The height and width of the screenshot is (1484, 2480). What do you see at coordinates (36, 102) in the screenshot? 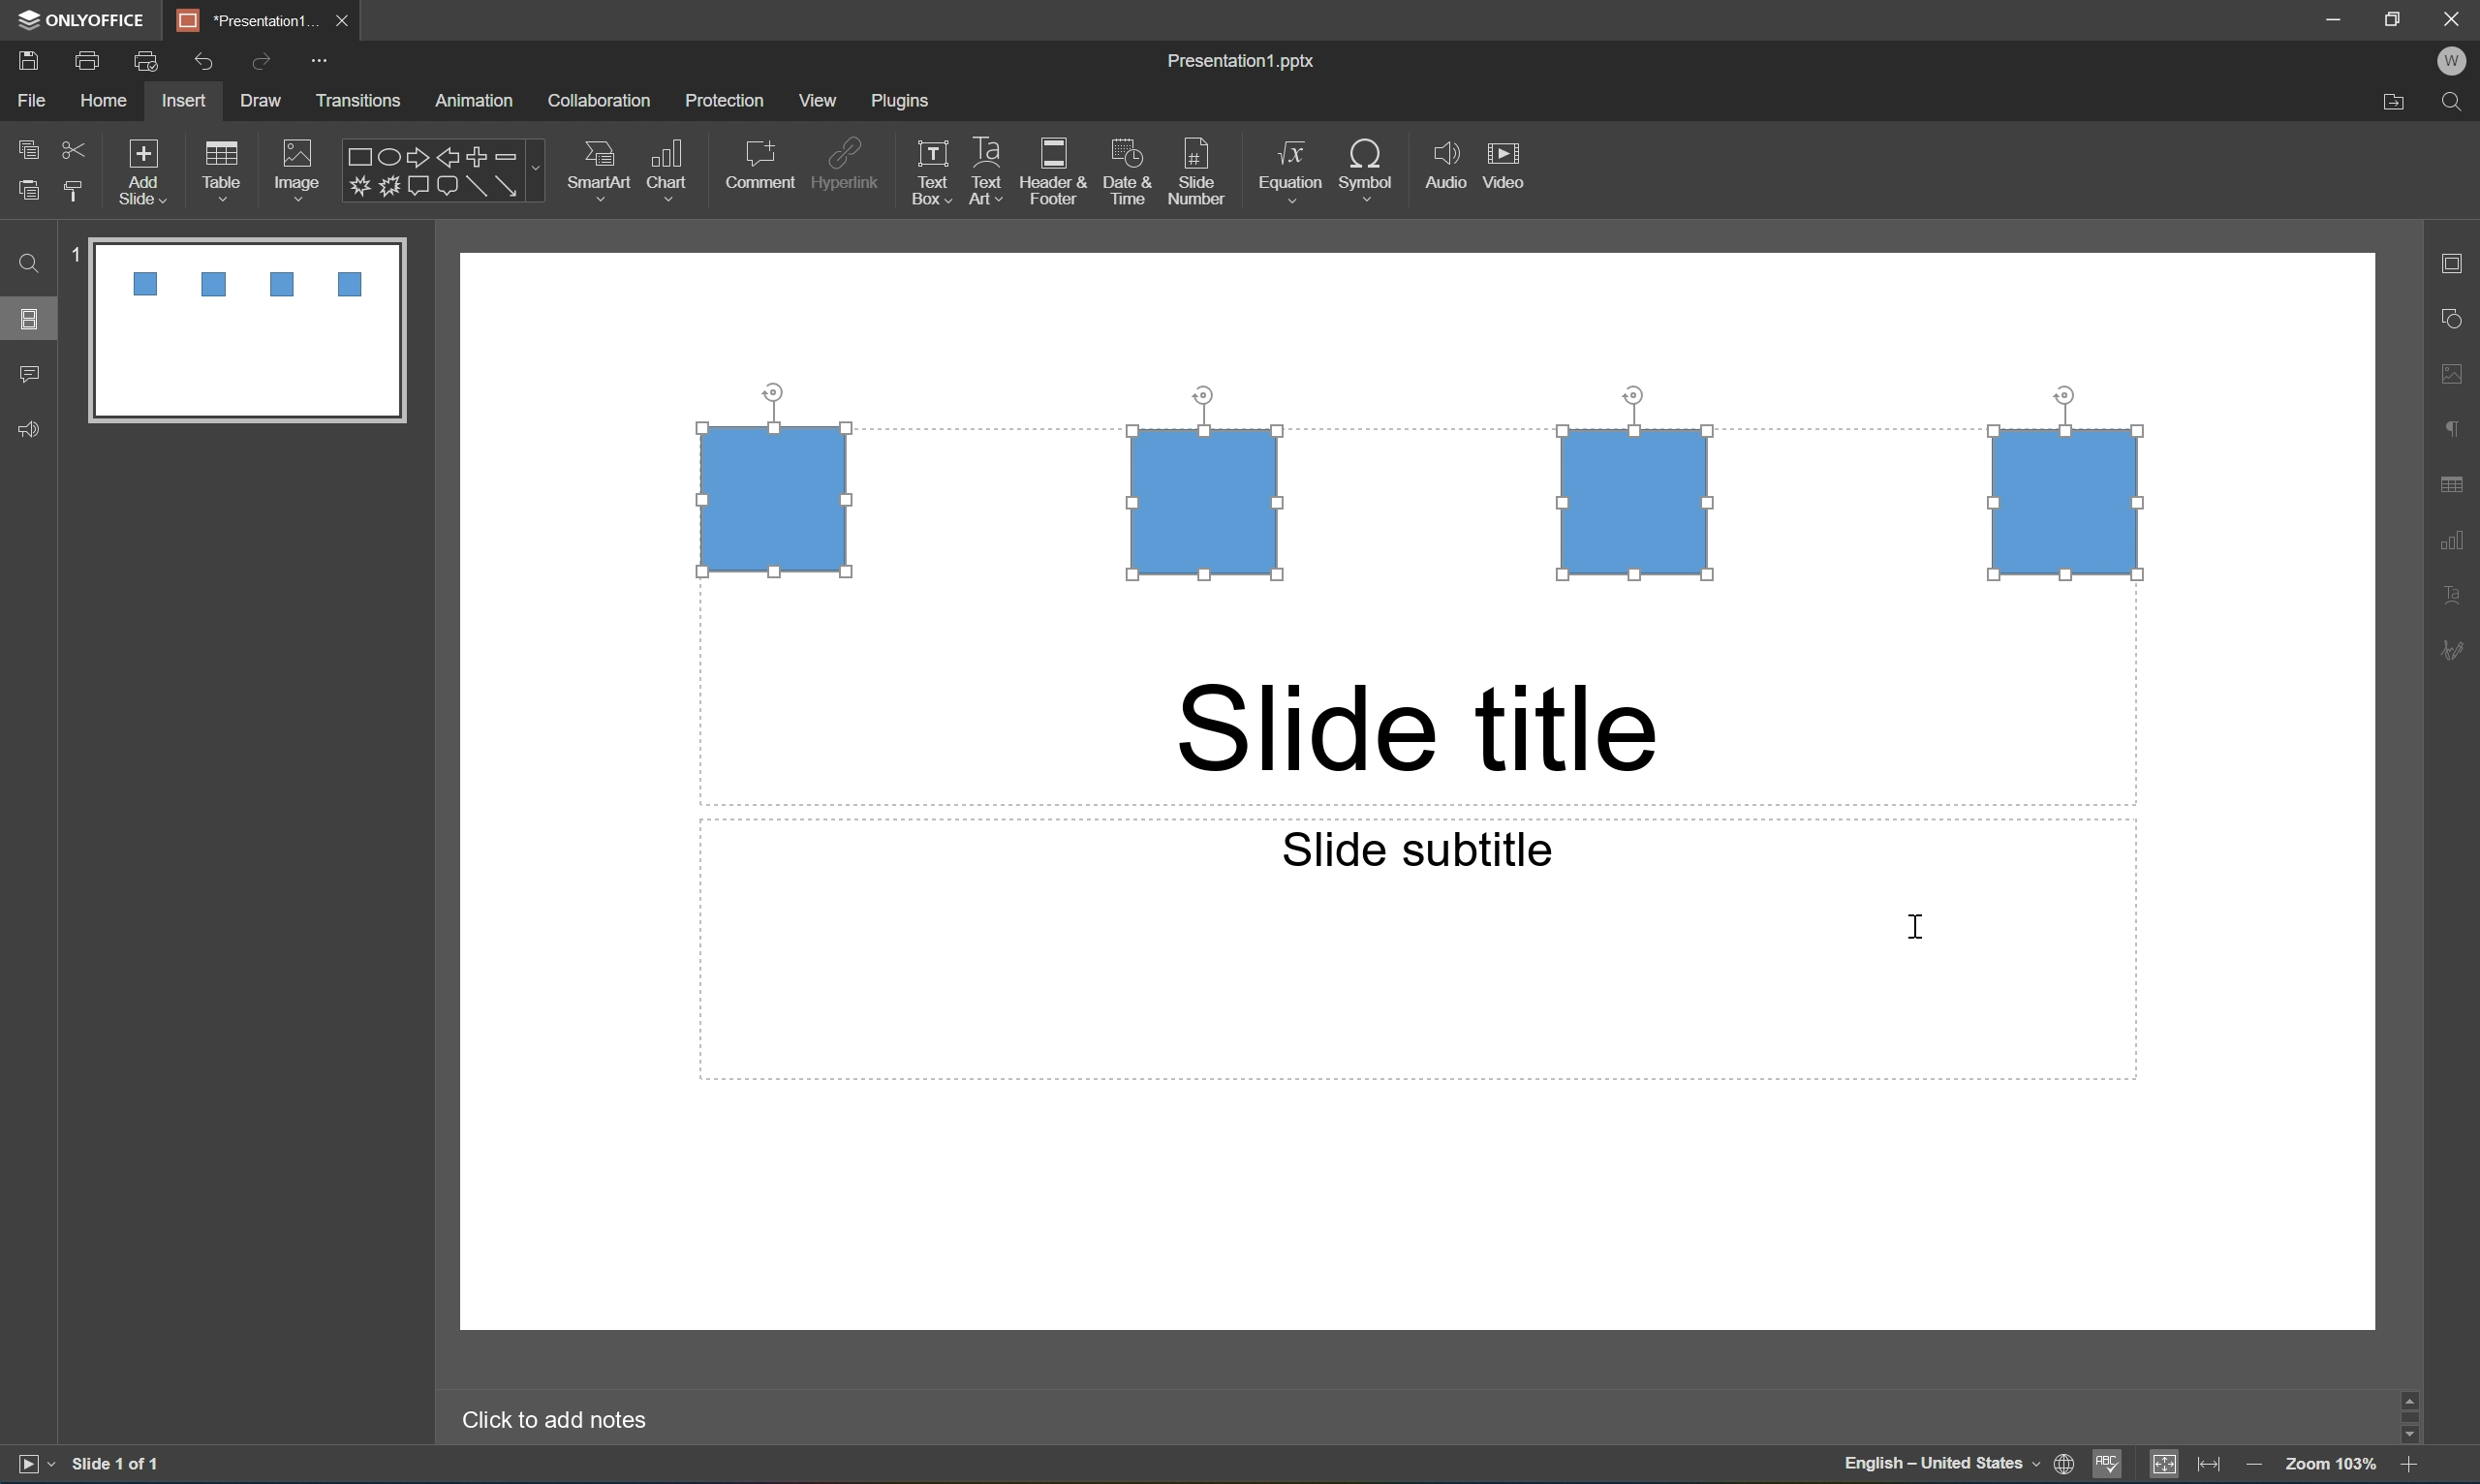
I see `File` at bounding box center [36, 102].